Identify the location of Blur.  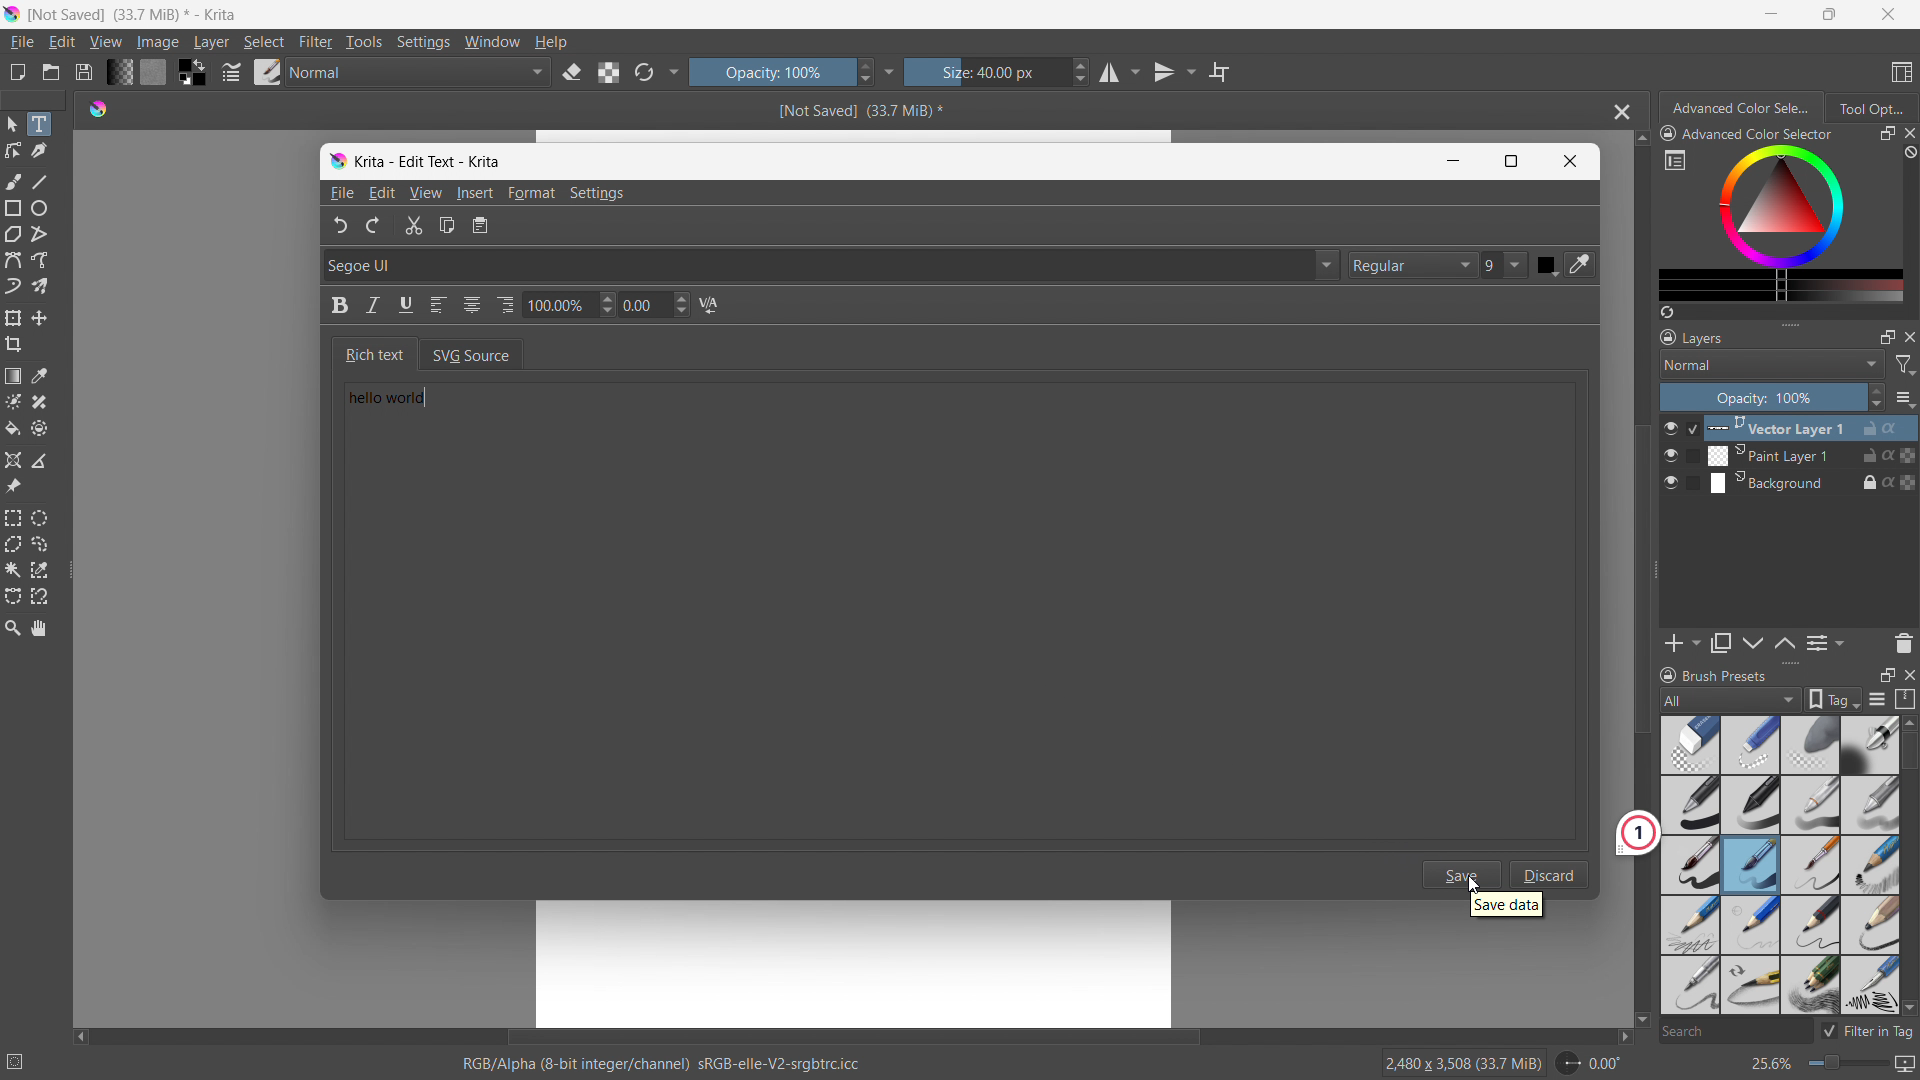
(1691, 744).